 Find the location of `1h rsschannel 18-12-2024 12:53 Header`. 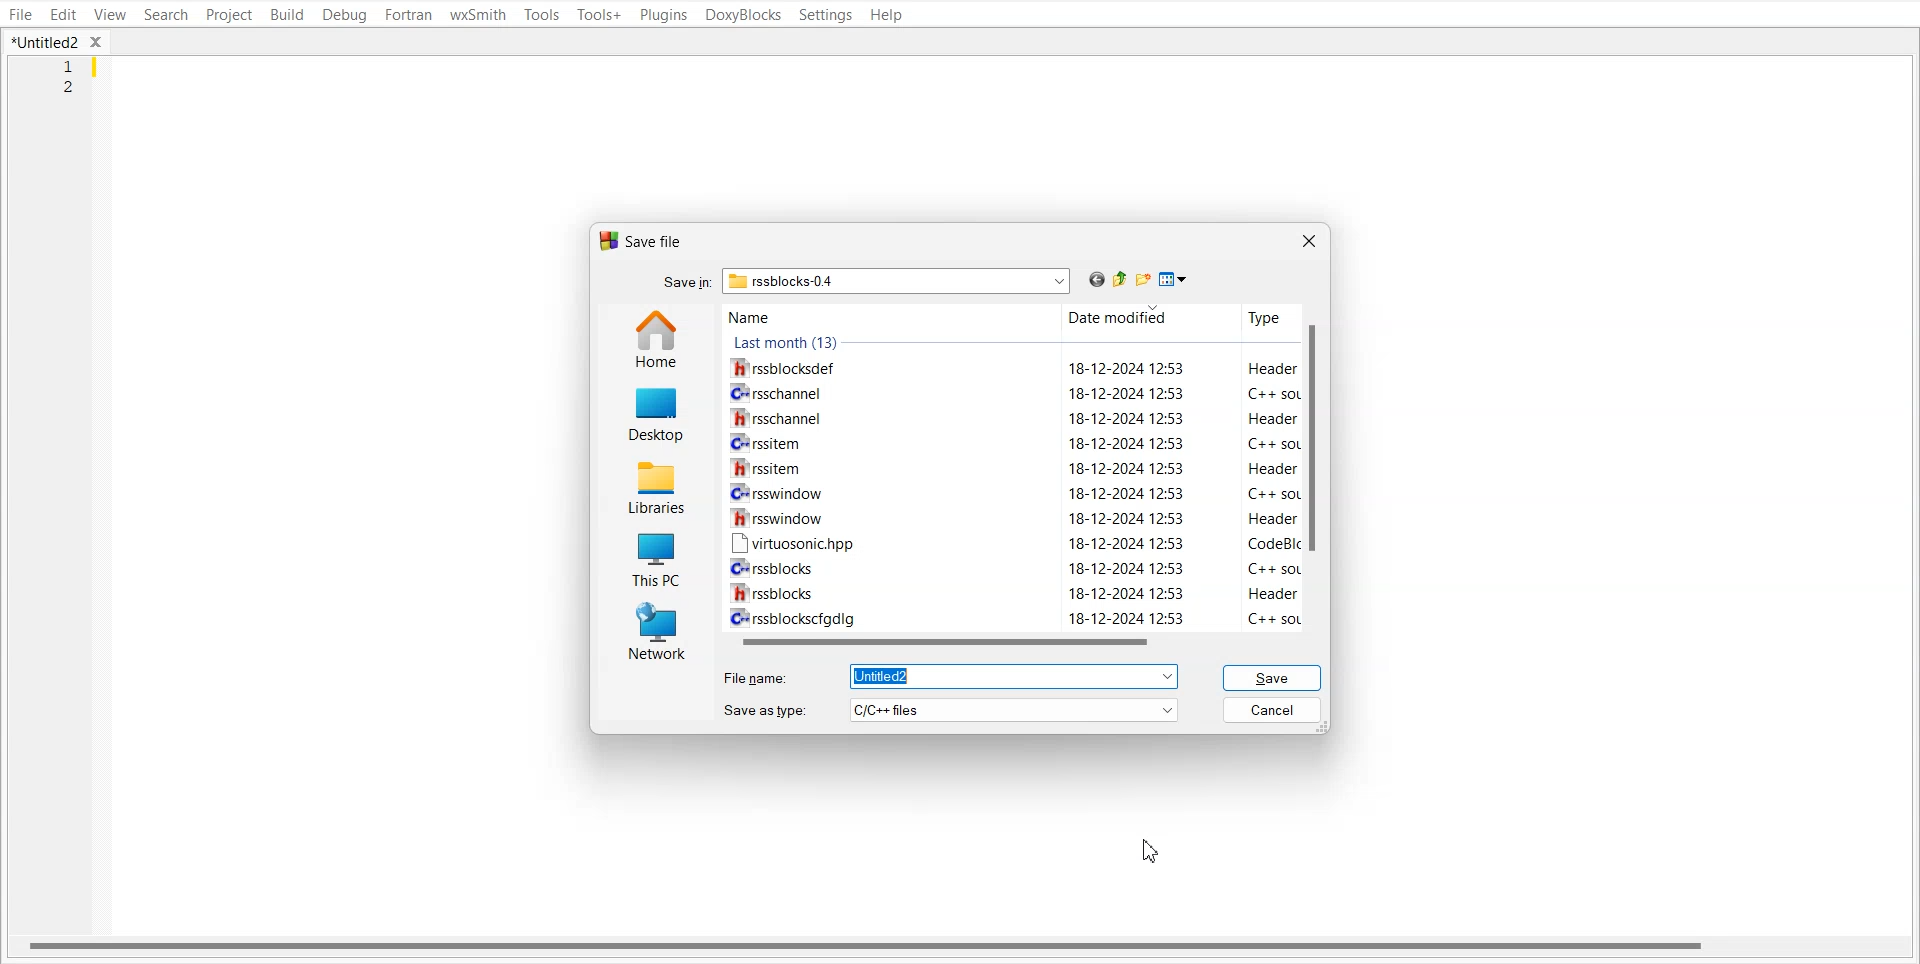

1h rsschannel 18-12-2024 12:53 Header is located at coordinates (1012, 419).